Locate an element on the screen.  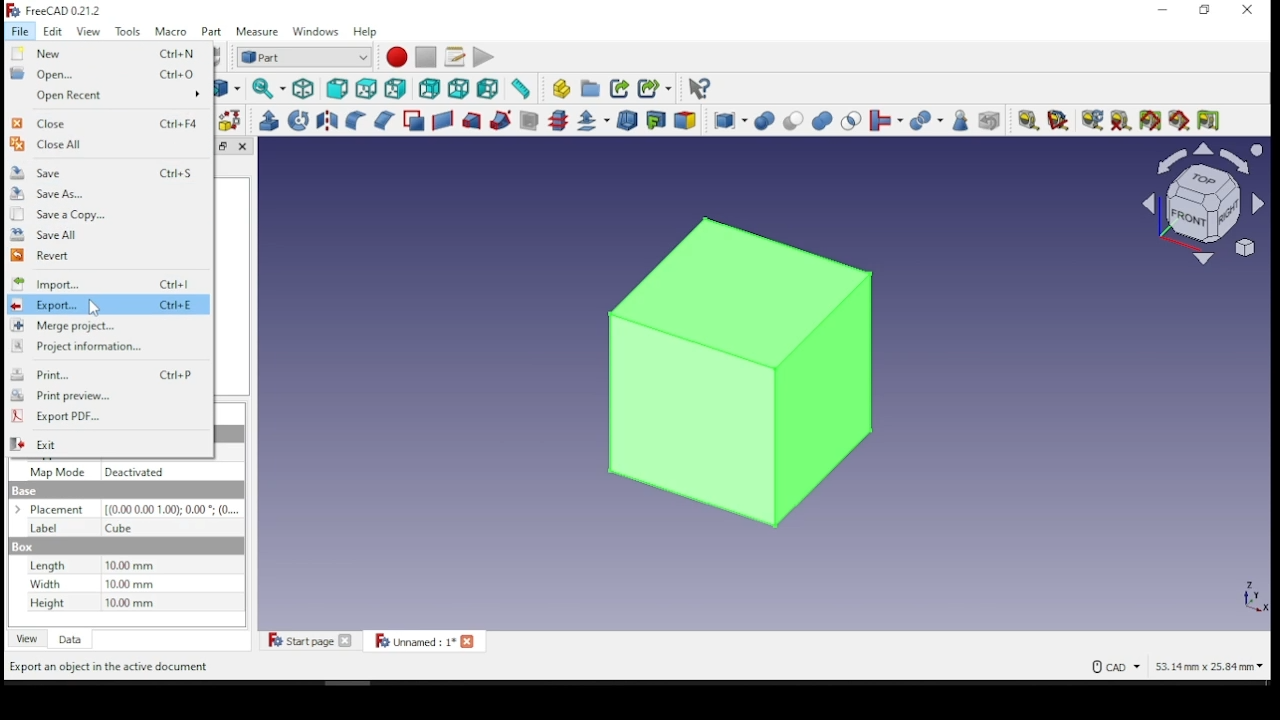
project information is located at coordinates (101, 347).